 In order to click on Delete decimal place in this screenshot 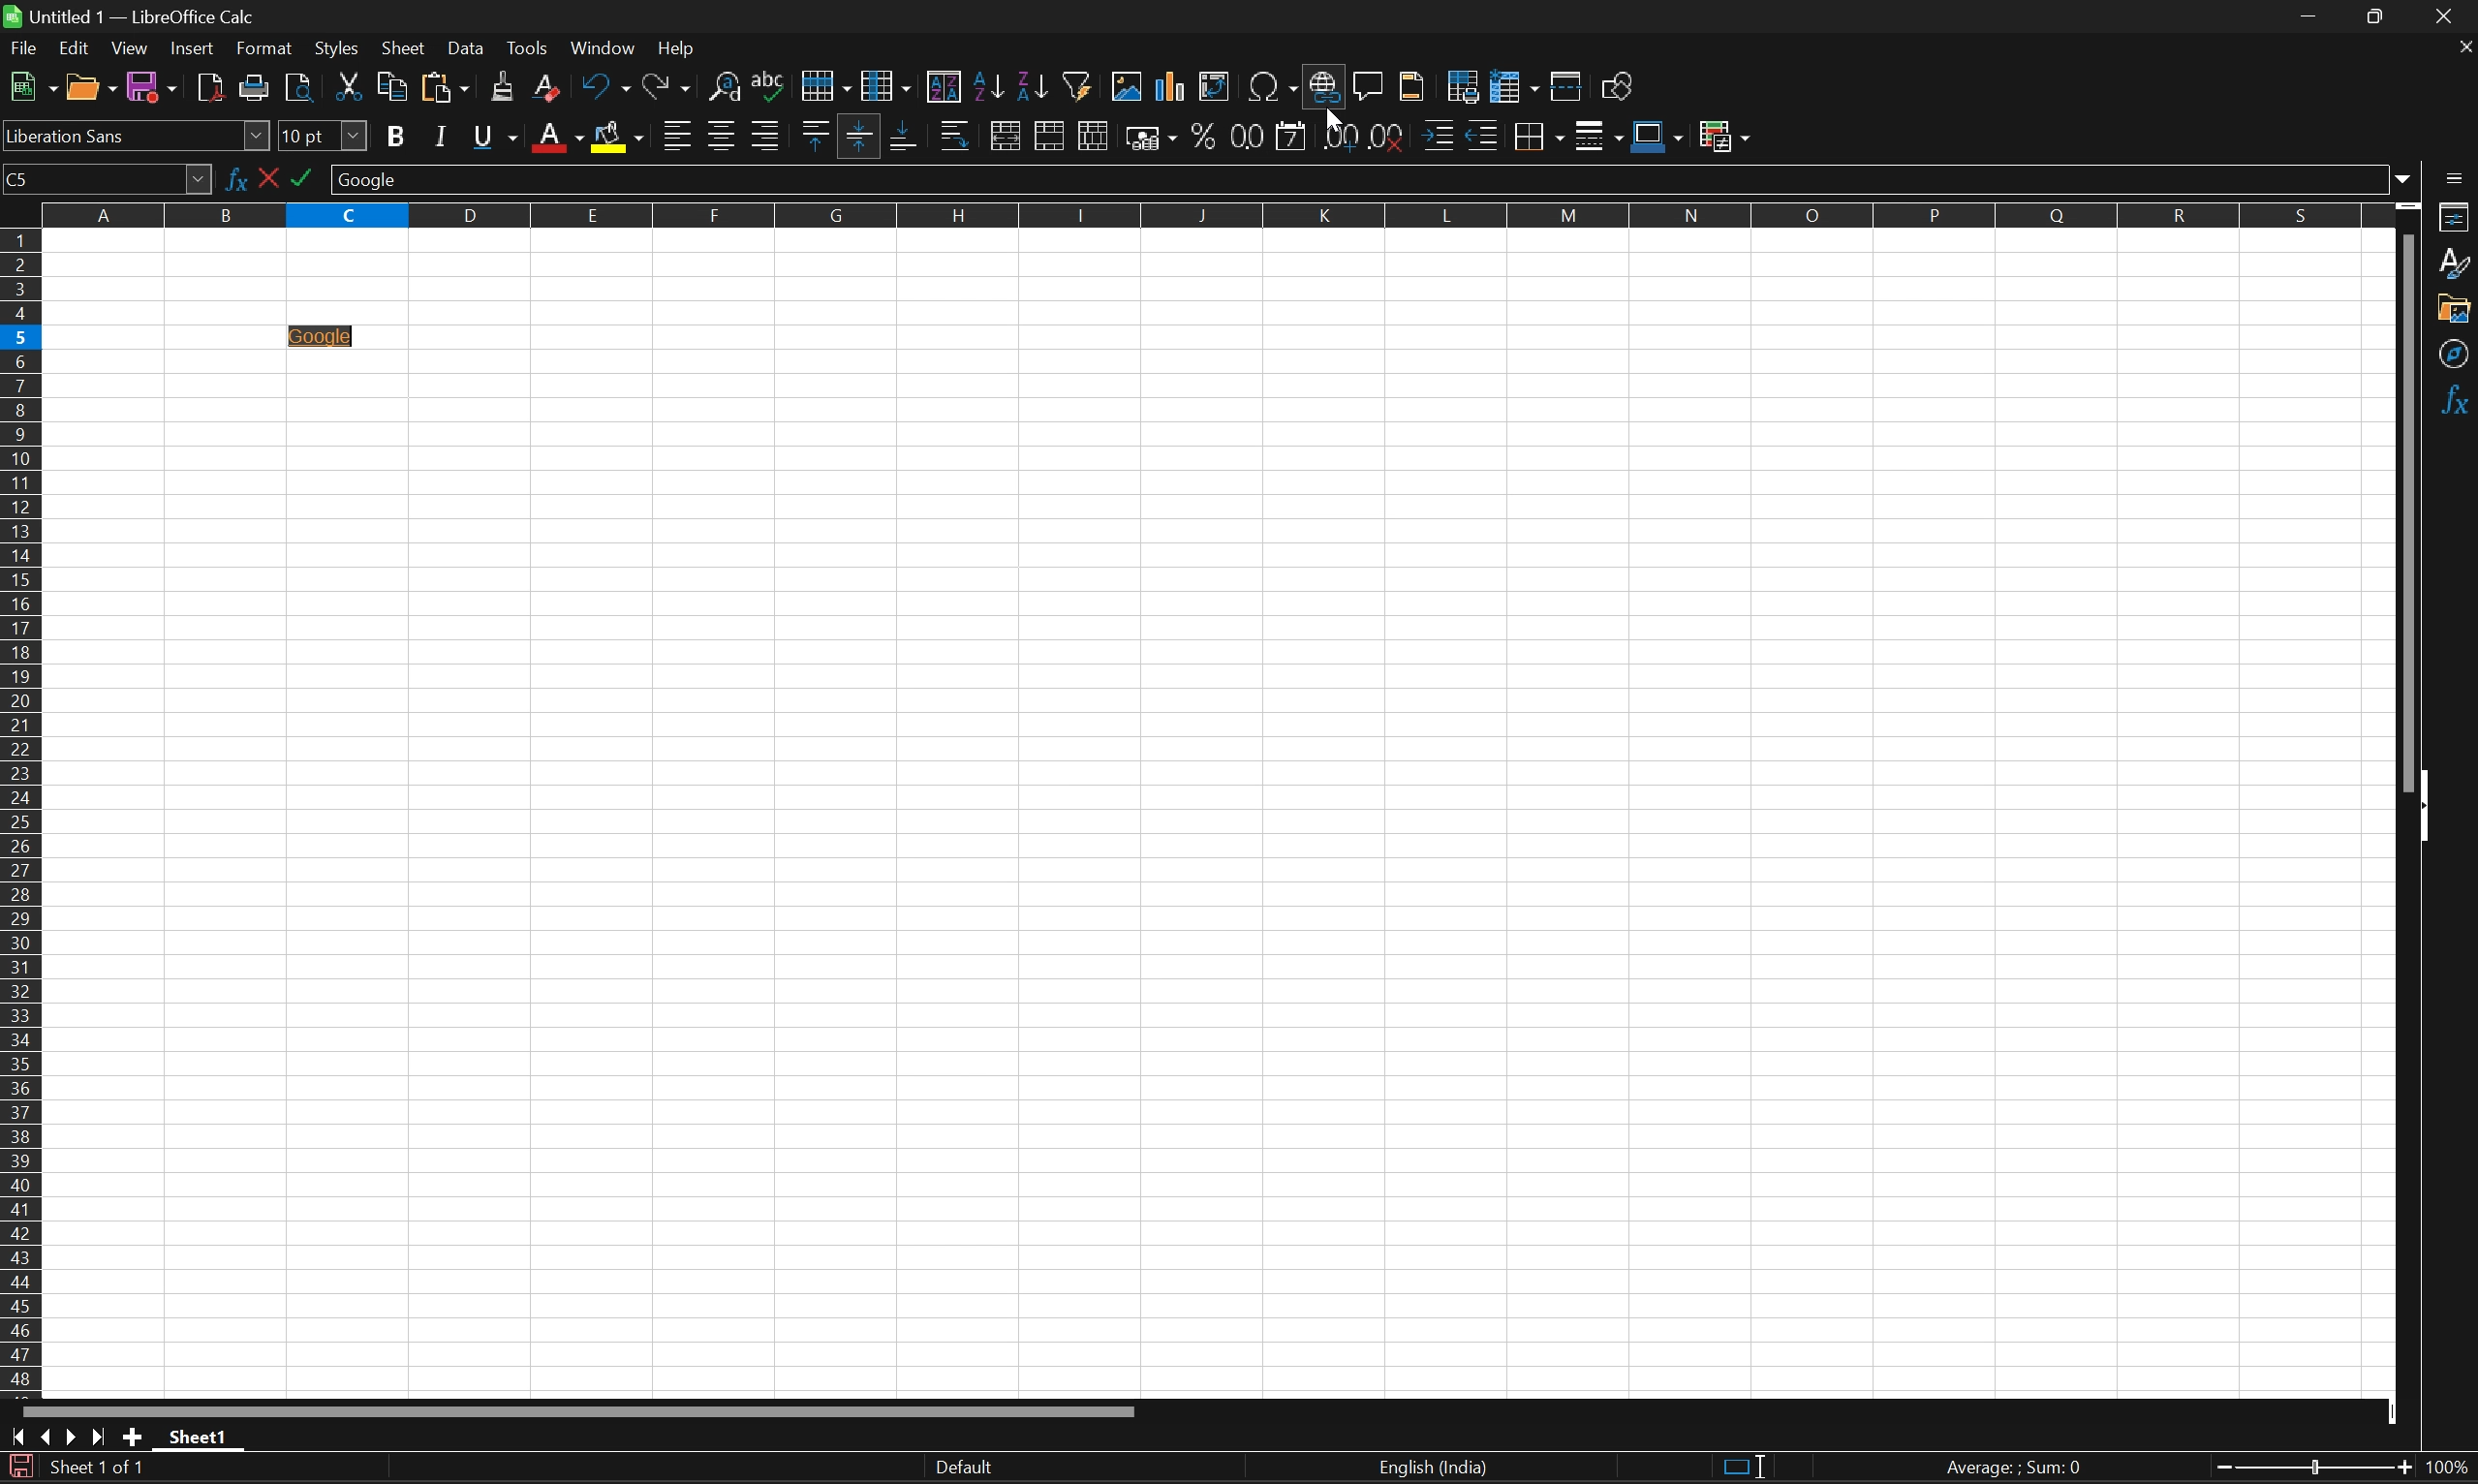, I will do `click(1391, 137)`.